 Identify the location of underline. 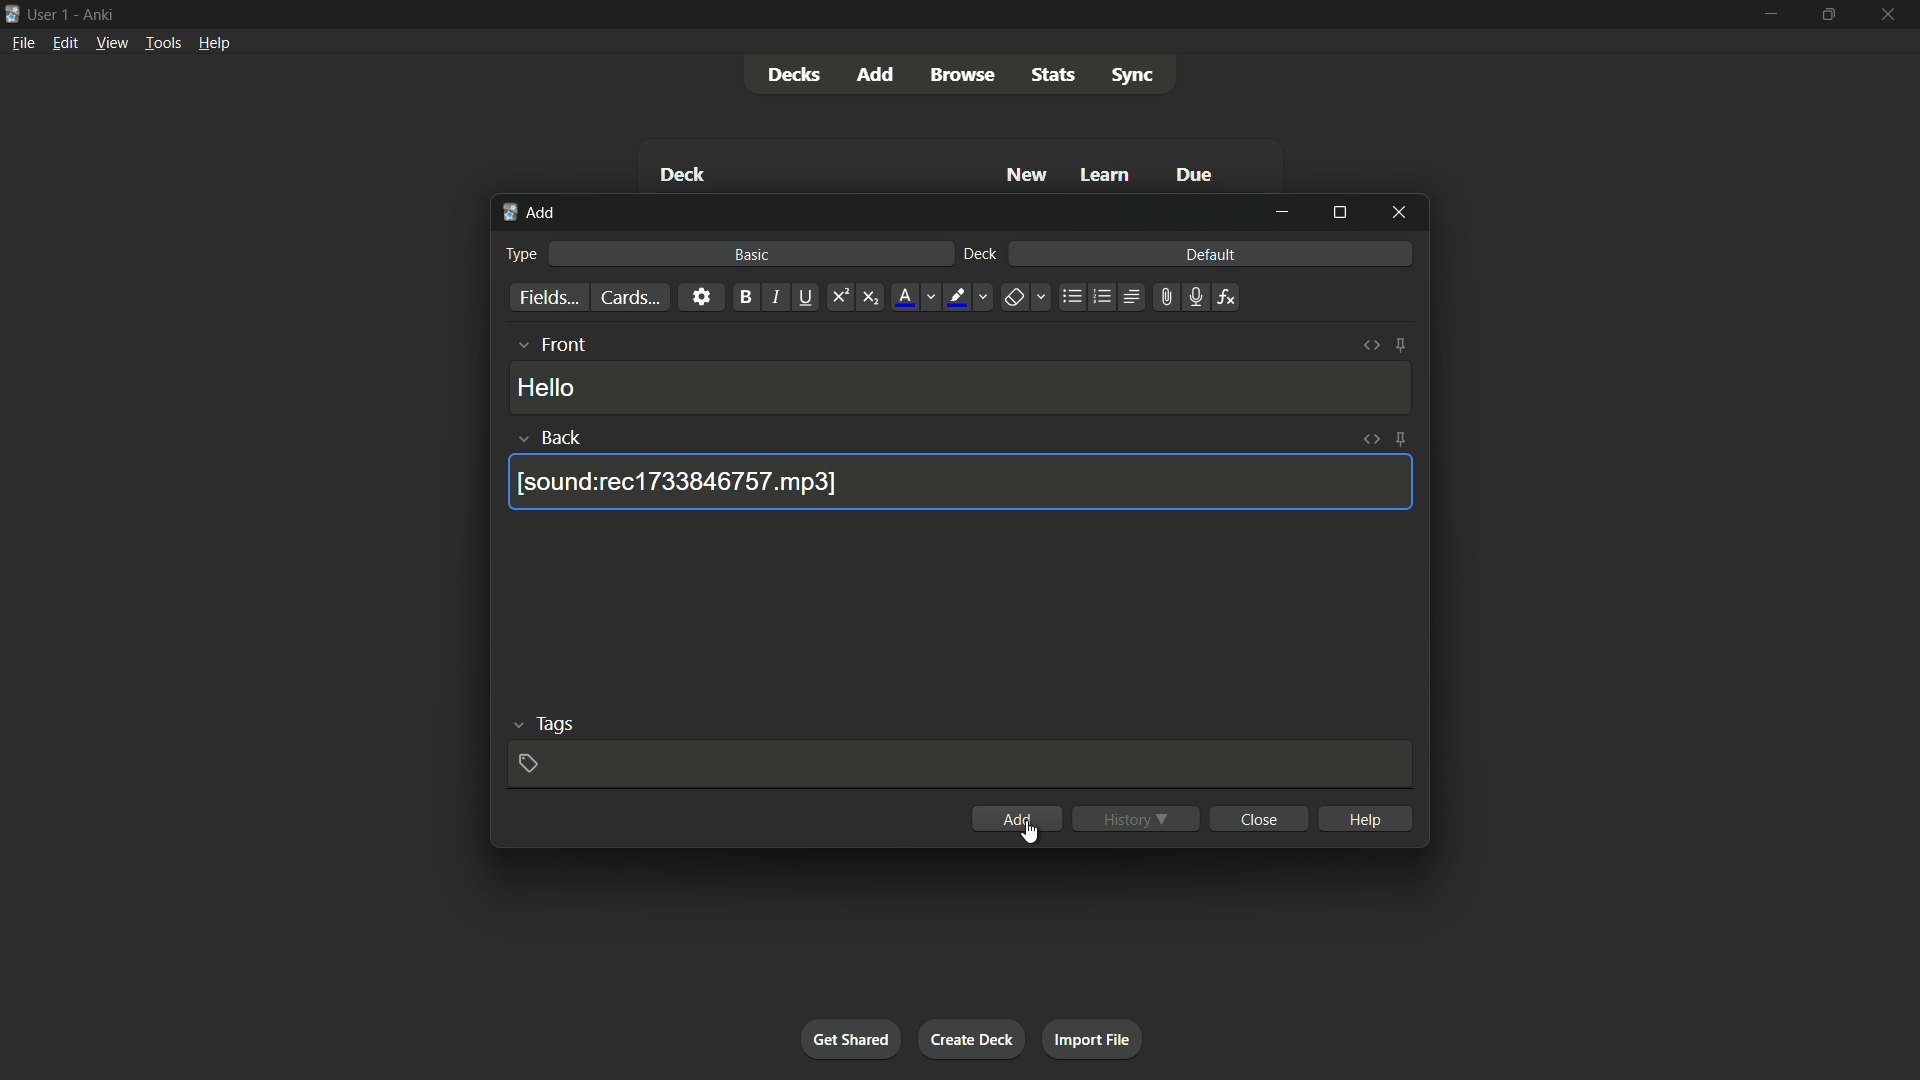
(805, 296).